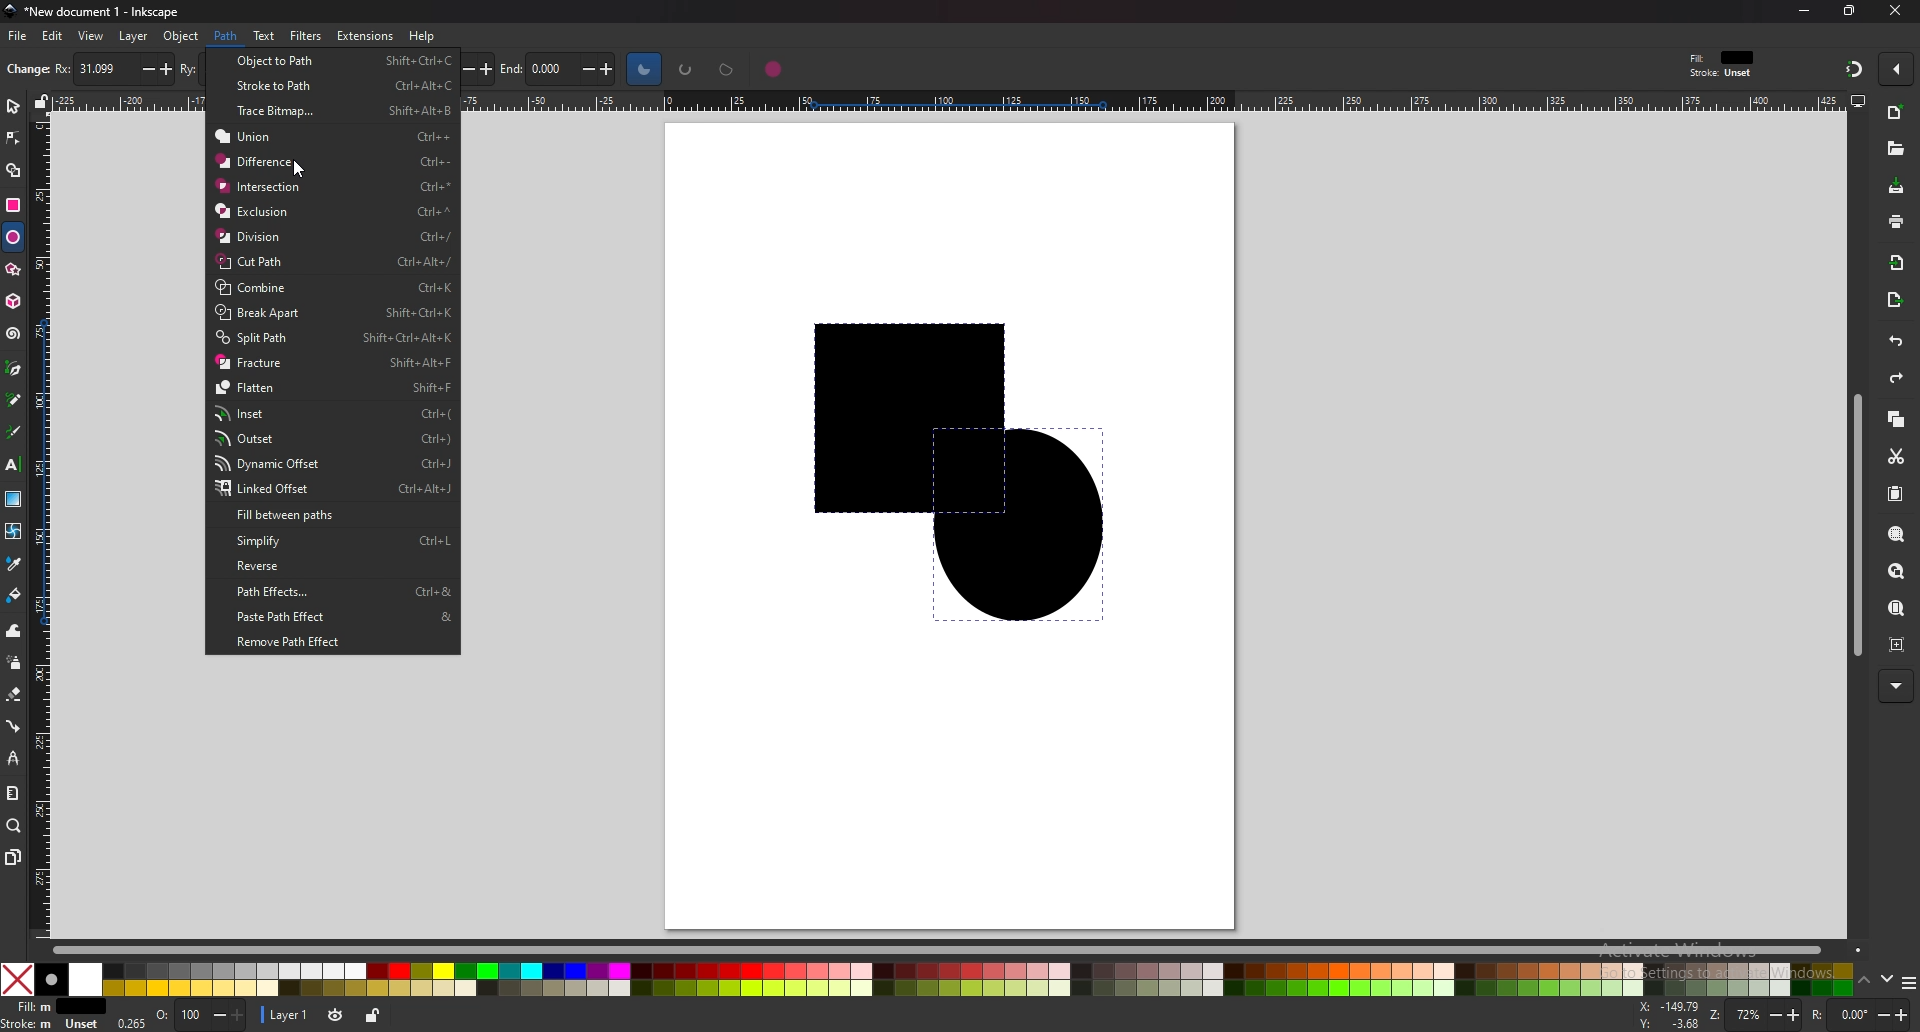 This screenshot has height=1032, width=1920. What do you see at coordinates (1896, 113) in the screenshot?
I see `new` at bounding box center [1896, 113].